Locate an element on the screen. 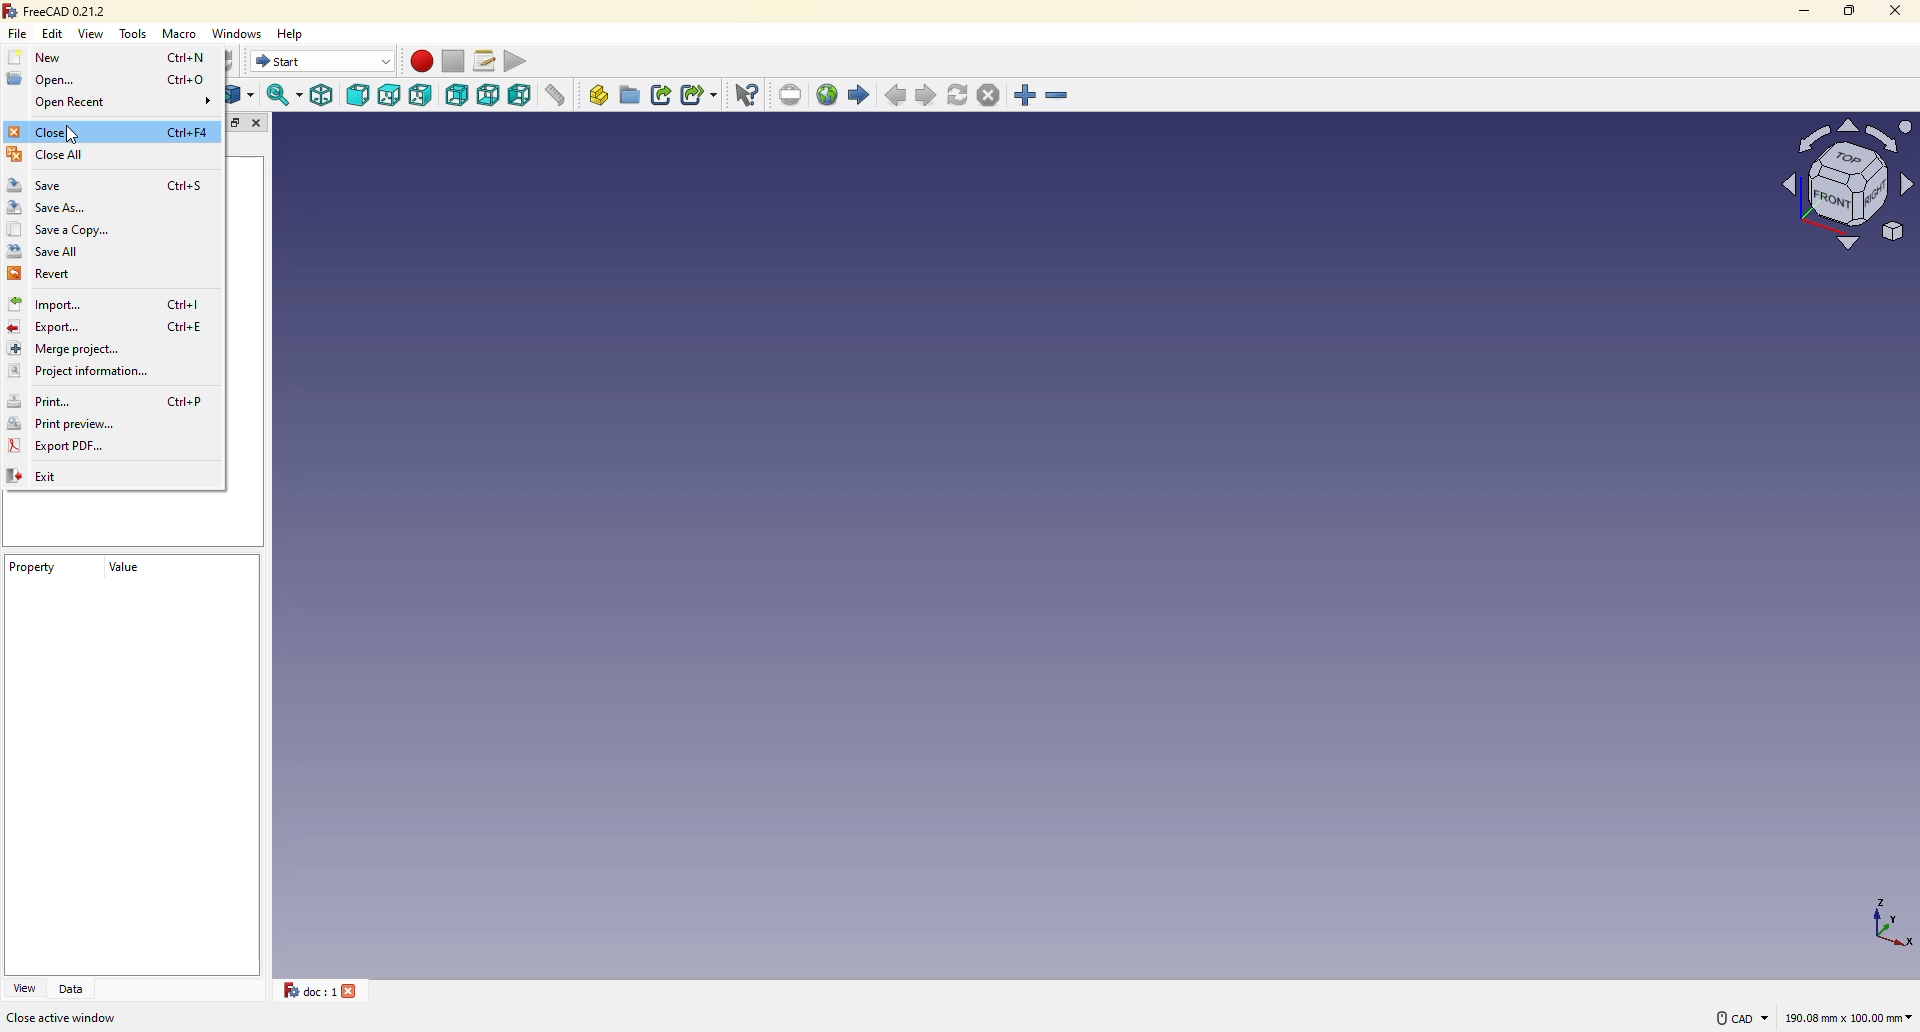 The height and width of the screenshot is (1032, 1920). tools is located at coordinates (135, 34).